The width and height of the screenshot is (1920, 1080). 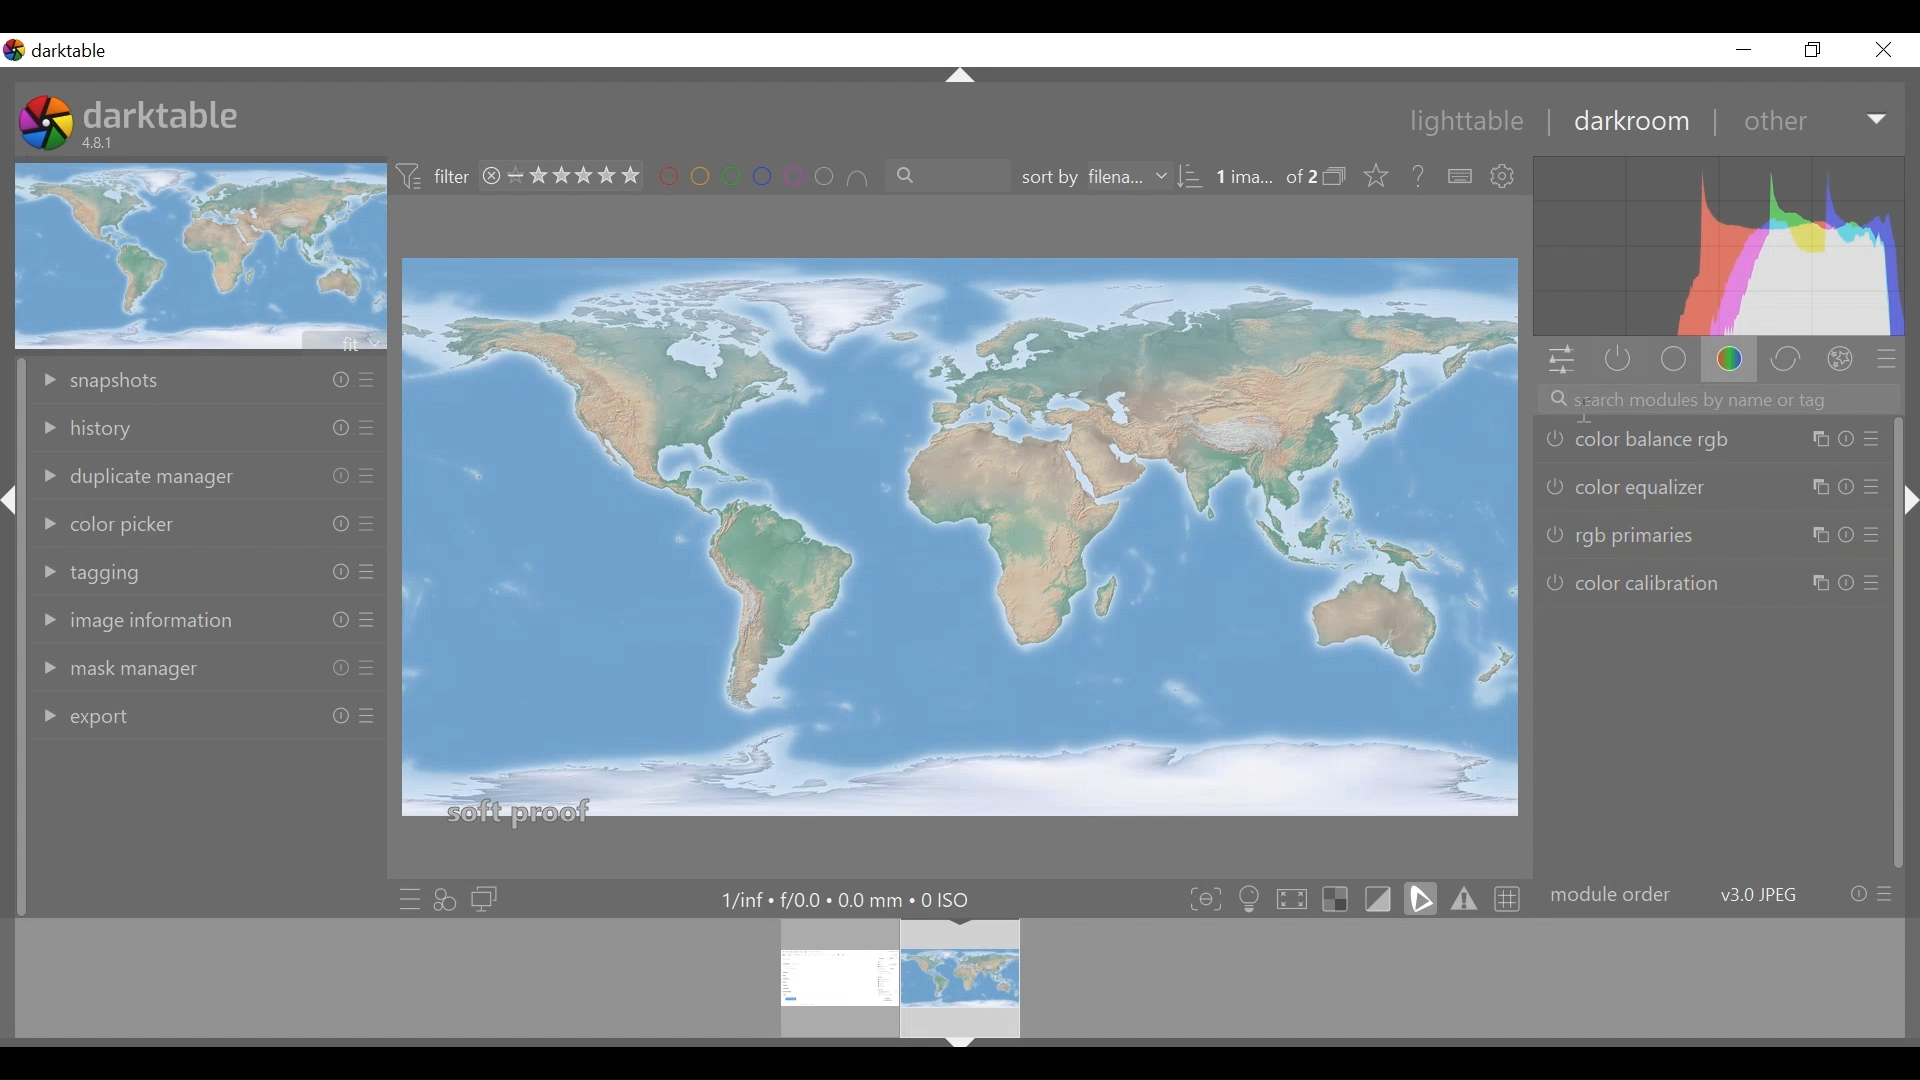 What do you see at coordinates (1505, 177) in the screenshot?
I see `show global preferences` at bounding box center [1505, 177].